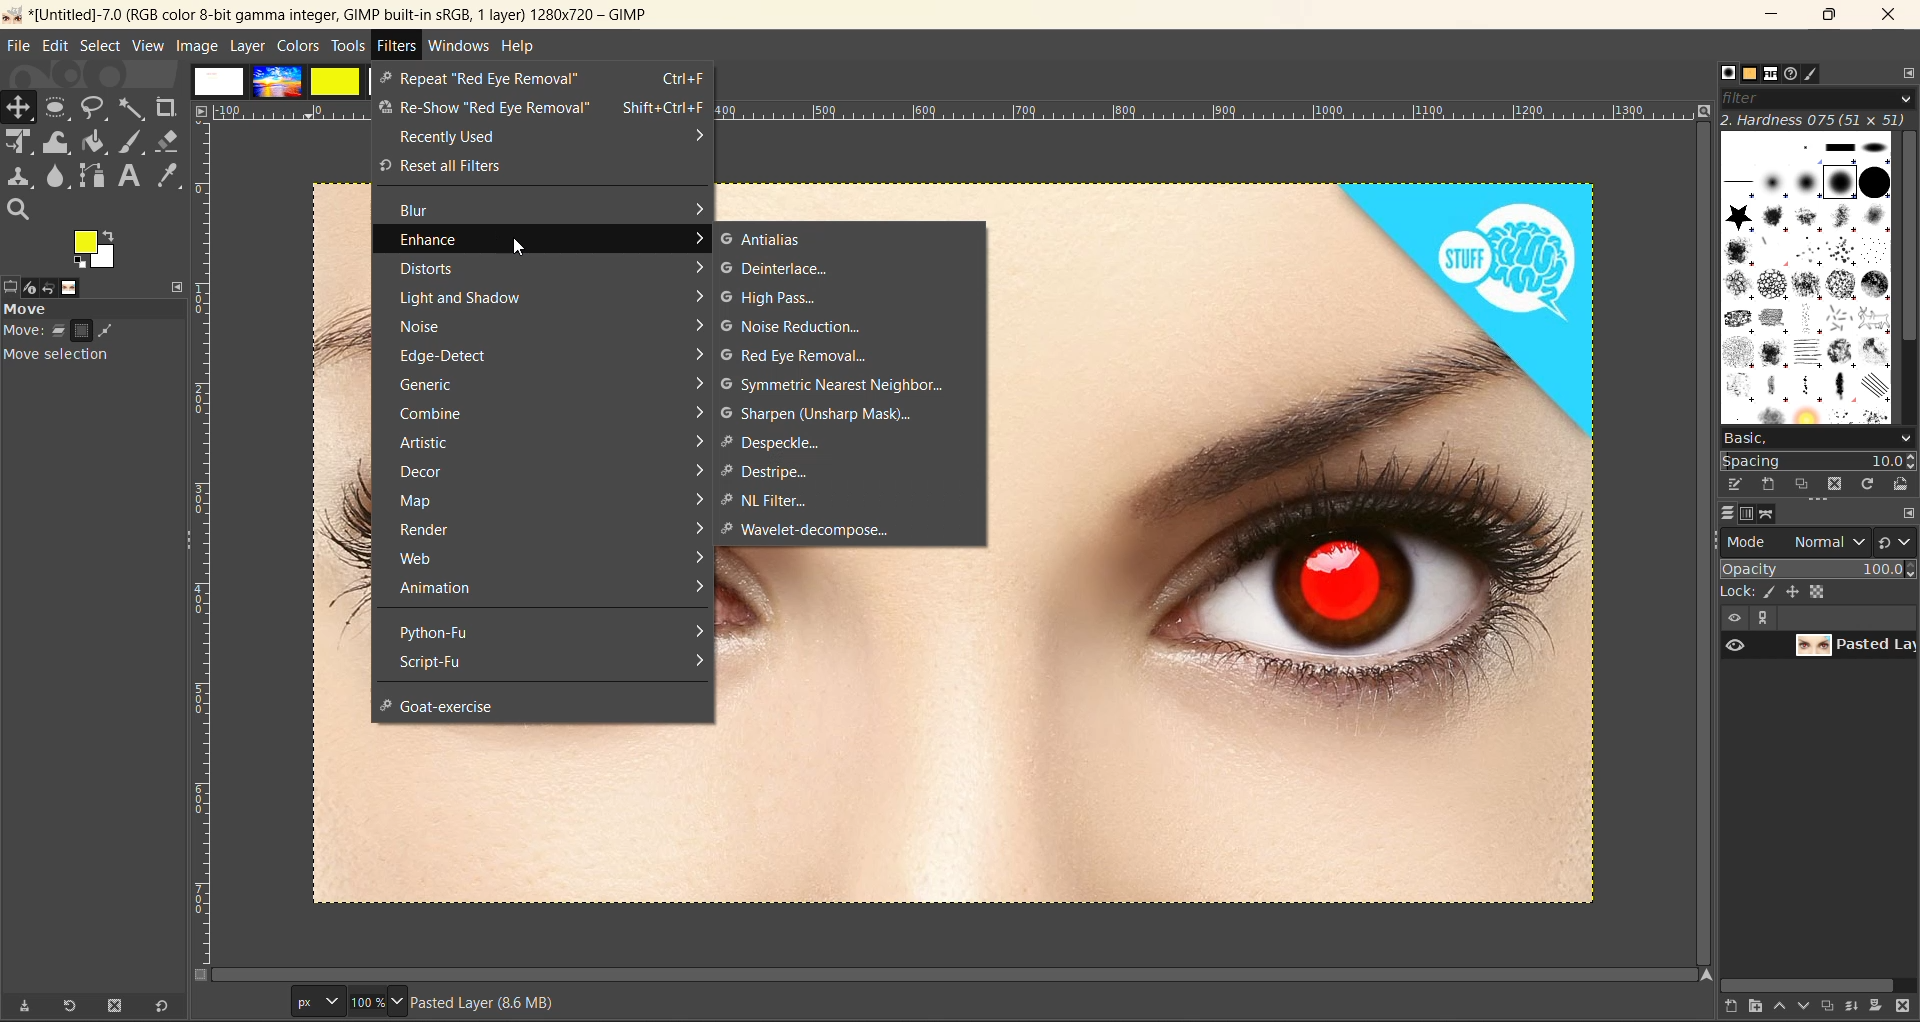 The image size is (1920, 1022). I want to click on blur, so click(553, 209).